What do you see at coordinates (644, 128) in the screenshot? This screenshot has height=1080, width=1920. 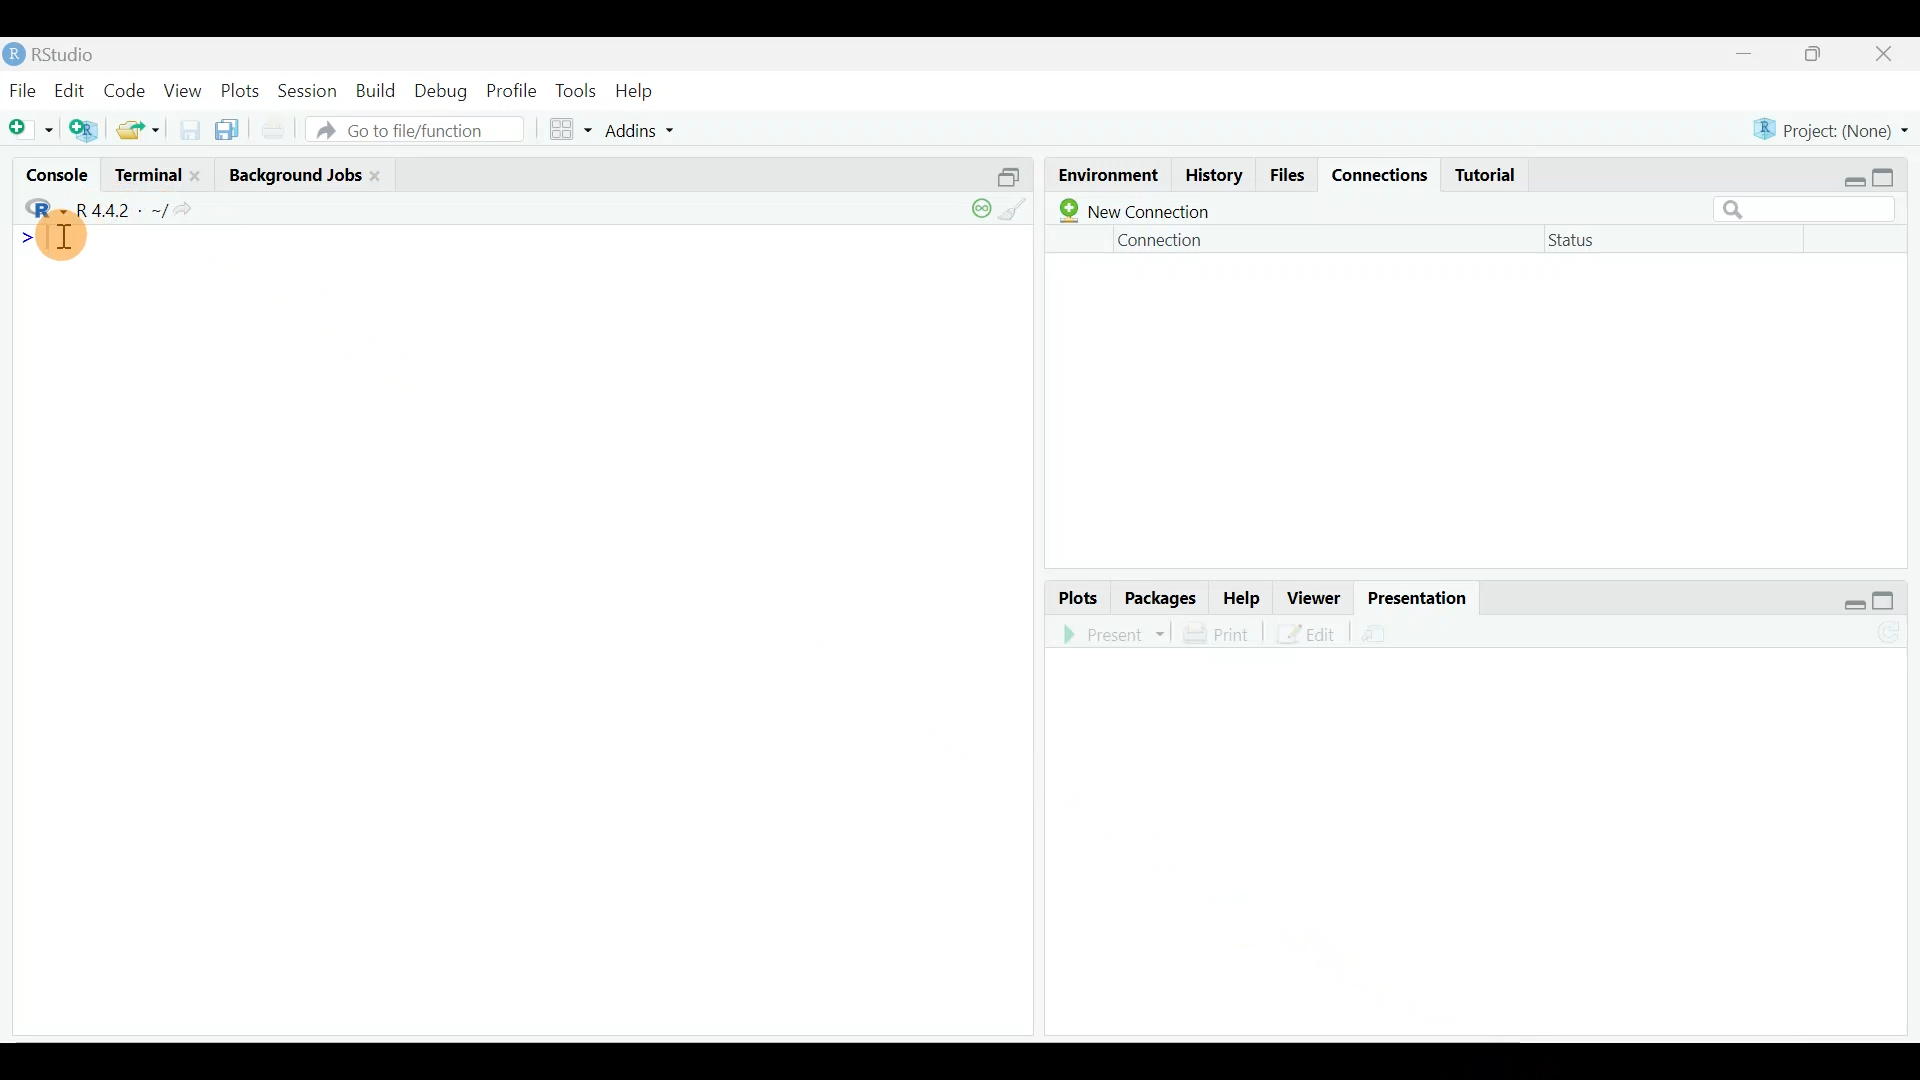 I see `Addins` at bounding box center [644, 128].